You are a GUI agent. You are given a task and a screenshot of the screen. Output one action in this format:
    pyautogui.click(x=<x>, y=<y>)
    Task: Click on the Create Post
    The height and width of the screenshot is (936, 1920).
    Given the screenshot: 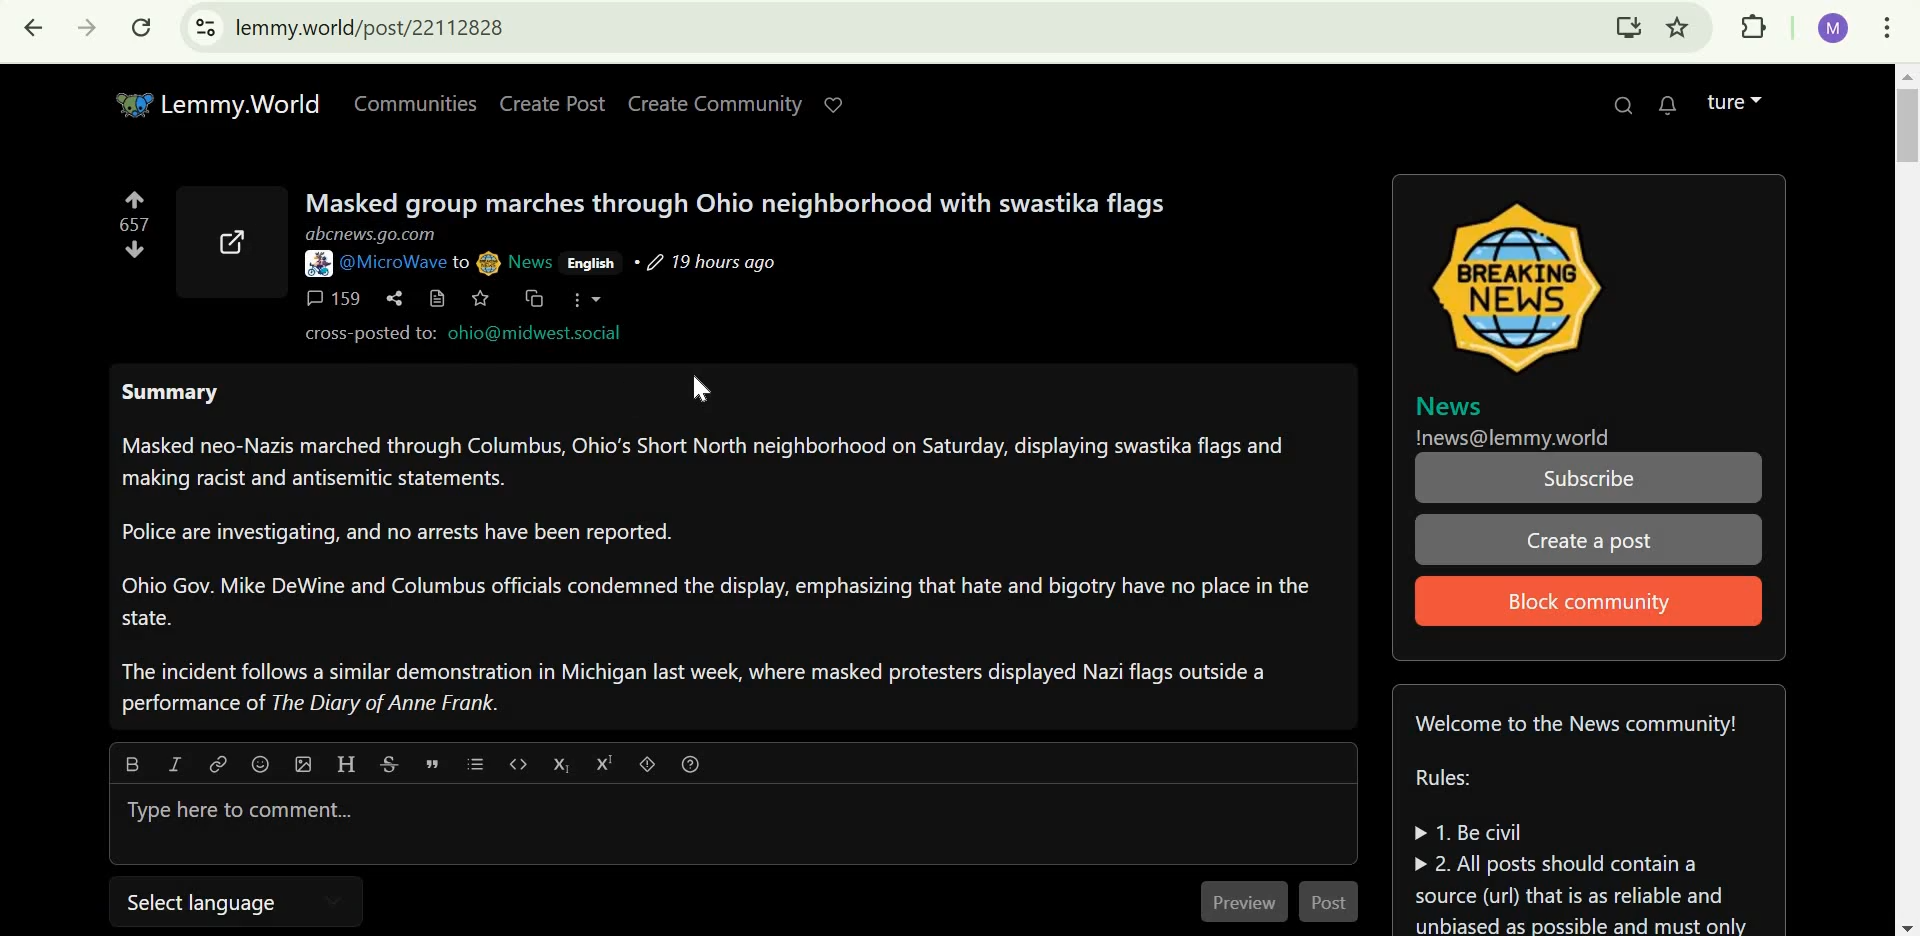 What is the action you would take?
    pyautogui.click(x=555, y=102)
    